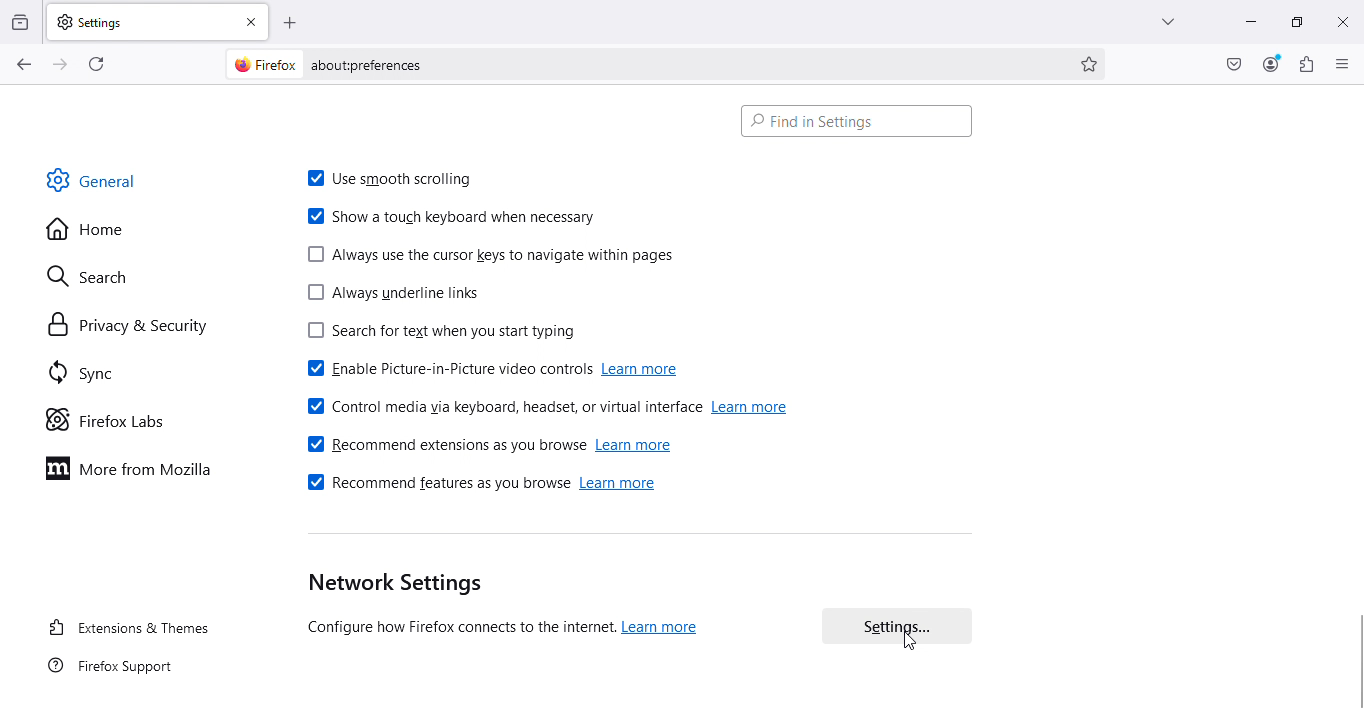  I want to click on Extensions, so click(1307, 64).